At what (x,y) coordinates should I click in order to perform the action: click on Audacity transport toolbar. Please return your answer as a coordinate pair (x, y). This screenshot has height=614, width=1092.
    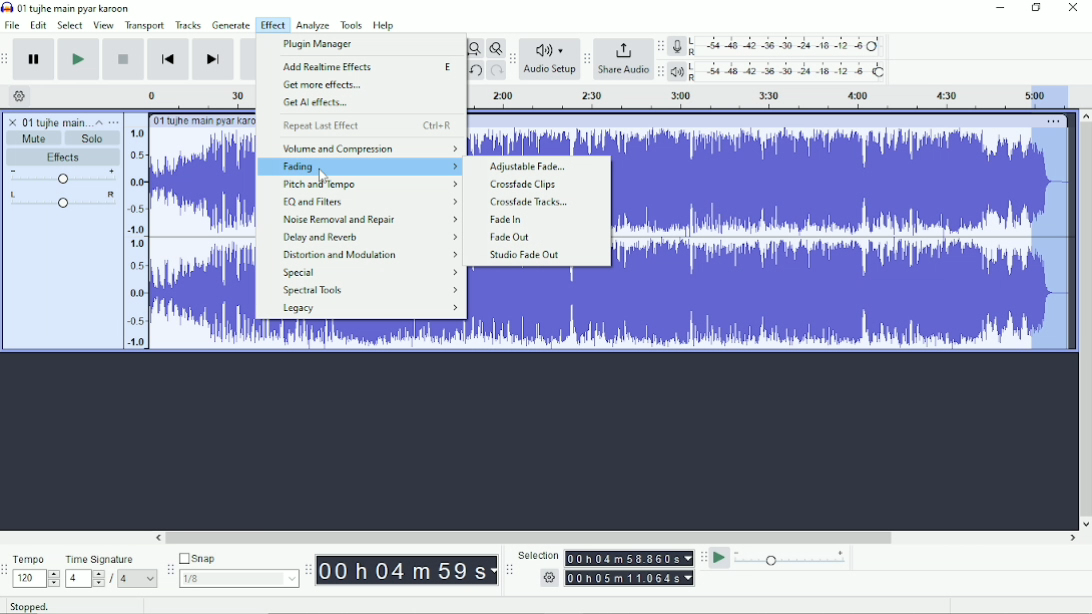
    Looking at the image, I should click on (7, 59).